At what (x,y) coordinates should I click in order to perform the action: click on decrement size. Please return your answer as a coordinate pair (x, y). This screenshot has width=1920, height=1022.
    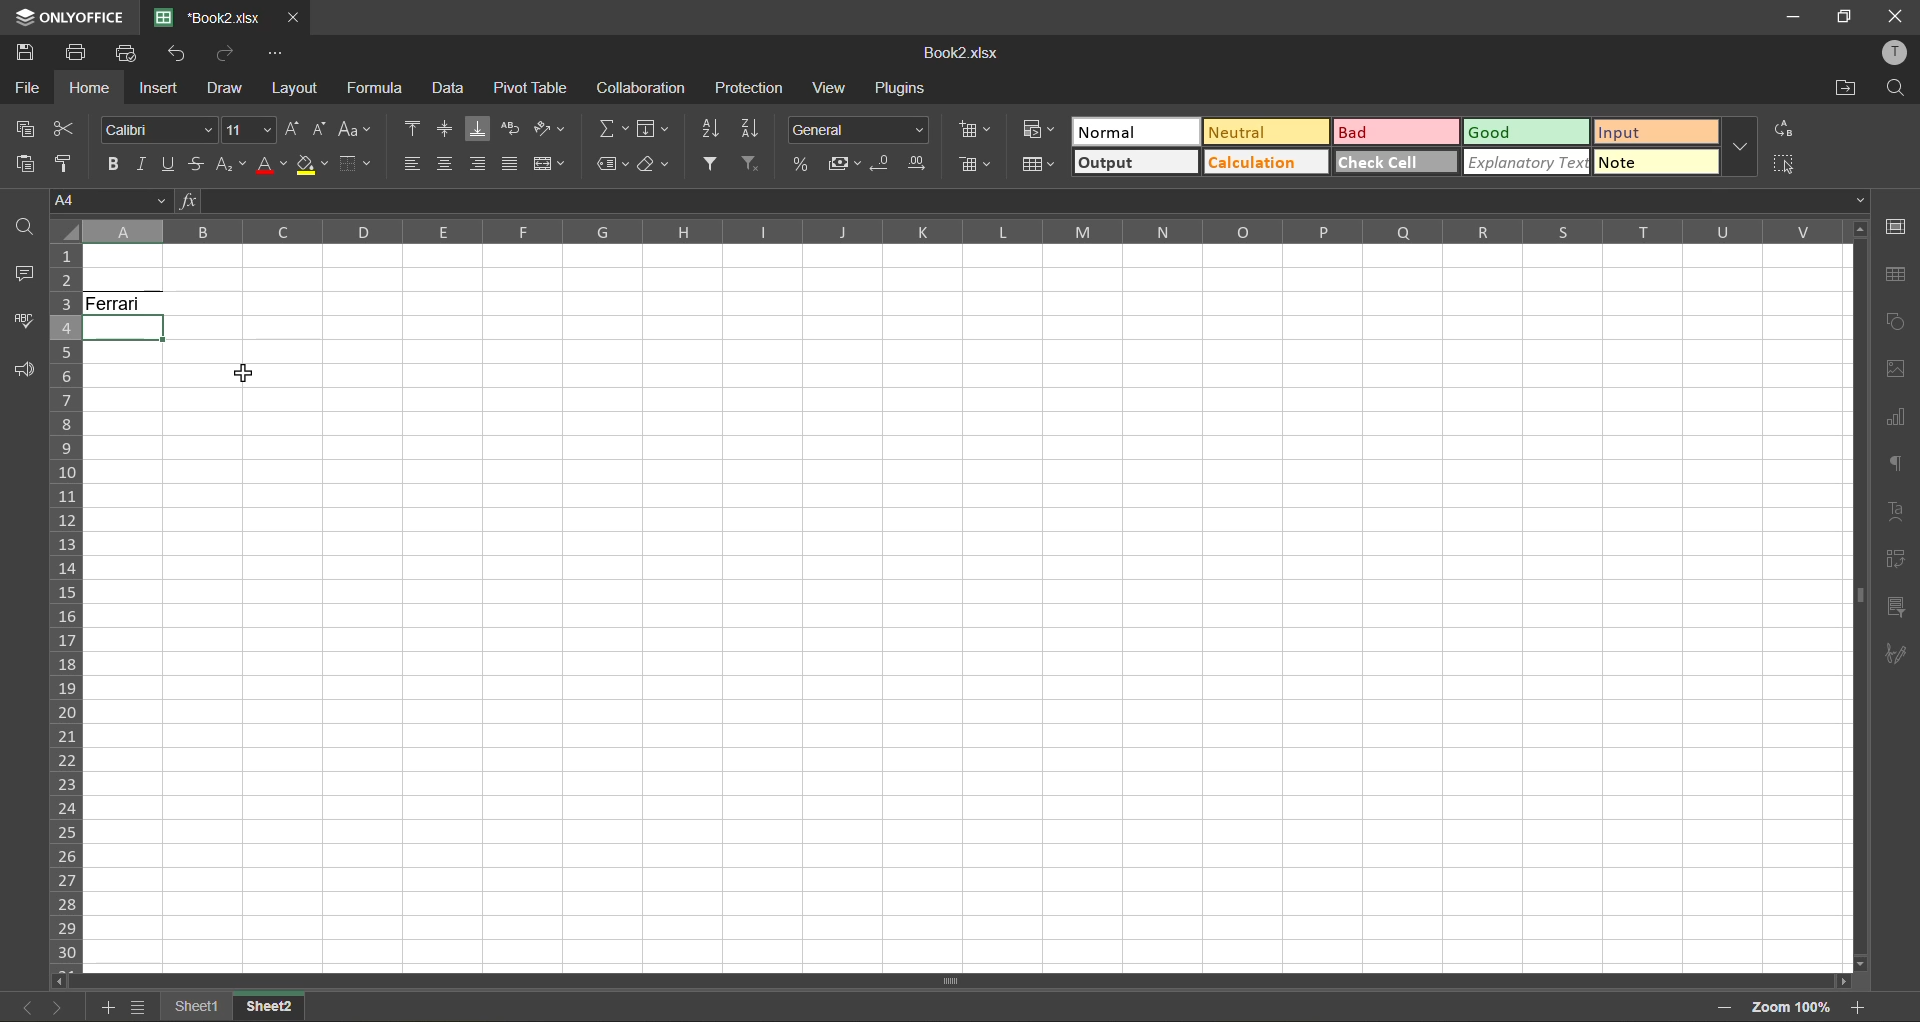
    Looking at the image, I should click on (321, 128).